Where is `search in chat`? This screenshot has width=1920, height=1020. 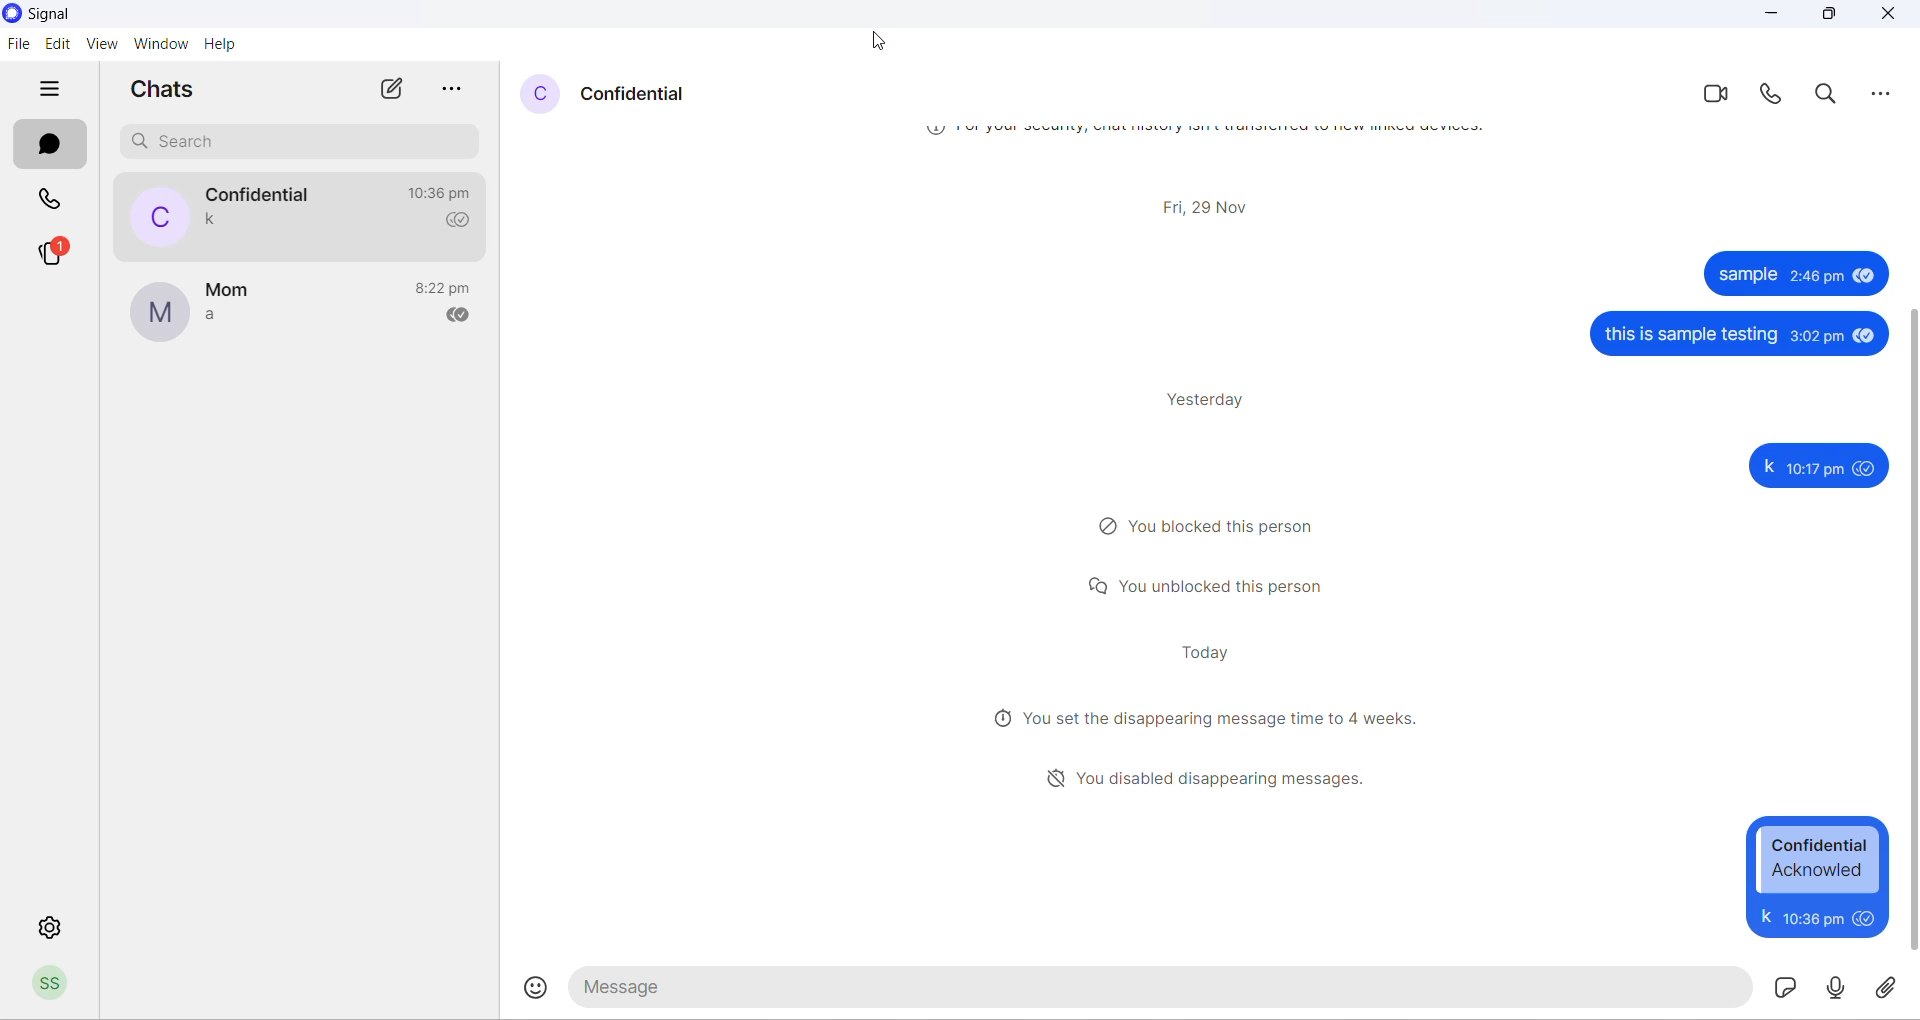 search in chat is located at coordinates (1828, 95).